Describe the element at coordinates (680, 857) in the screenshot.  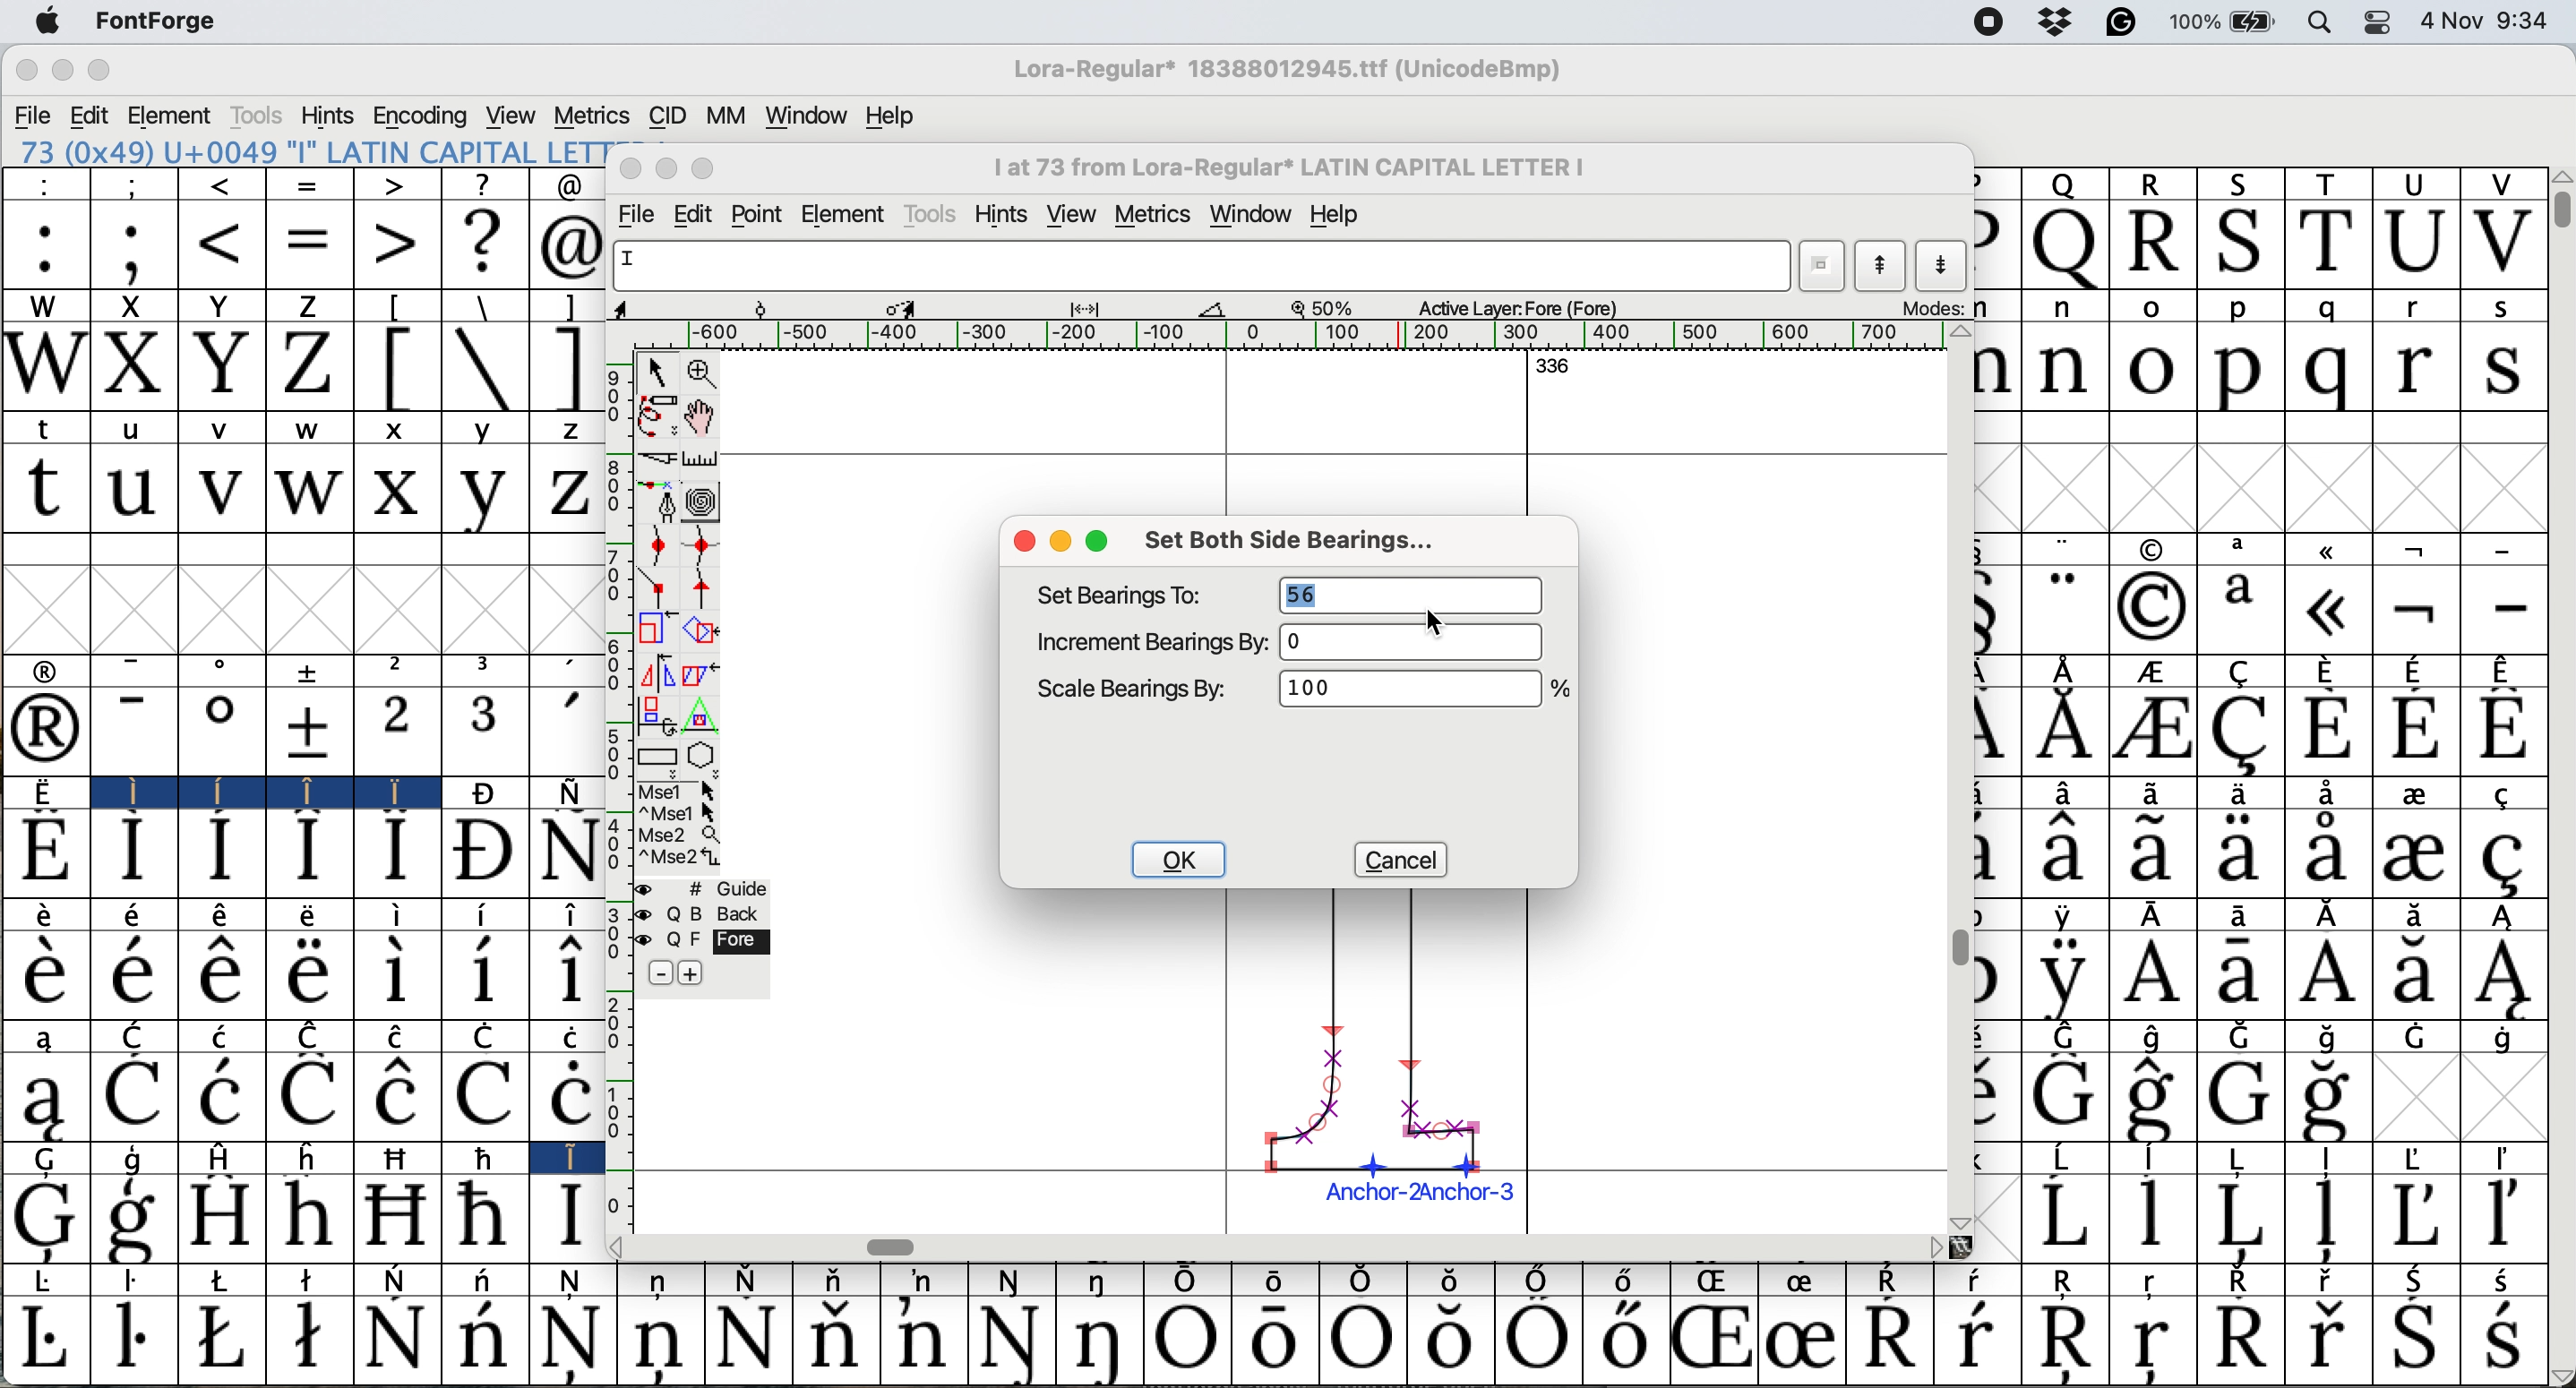
I see `Mse 2^` at that location.